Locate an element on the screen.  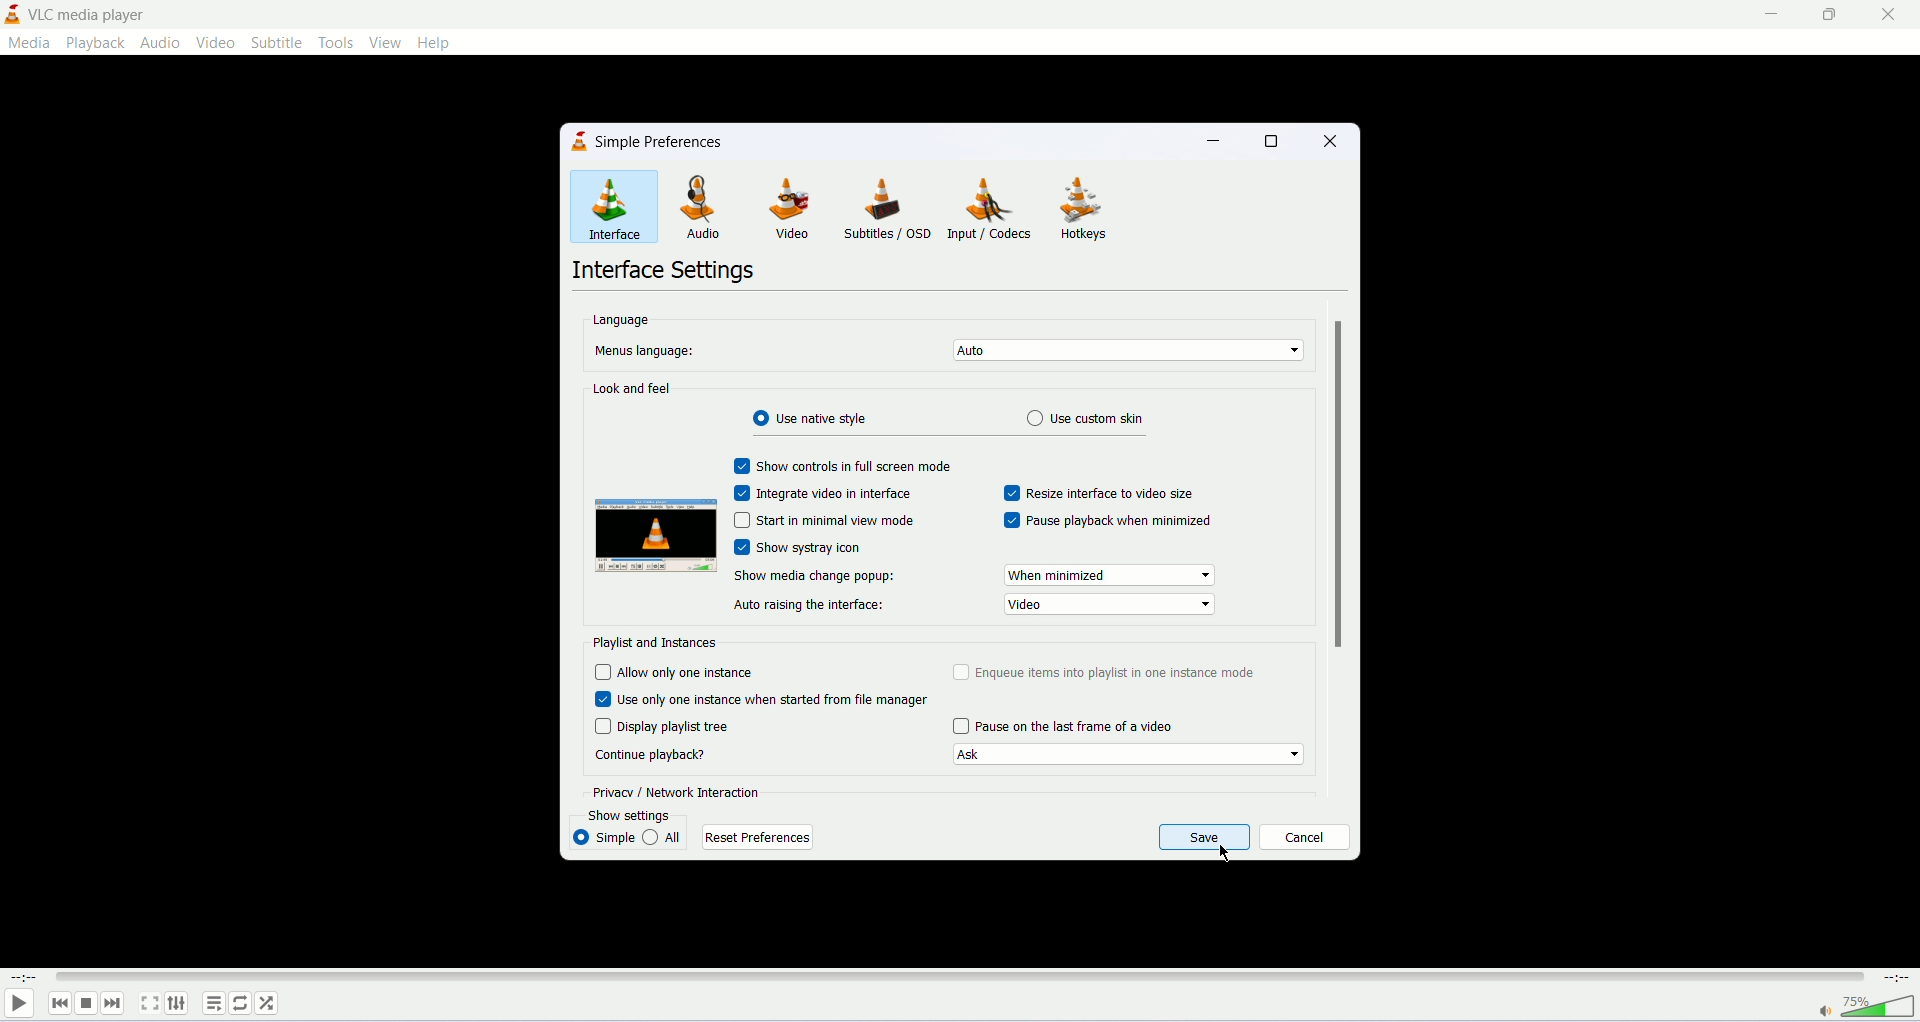
cursor is located at coordinates (1221, 855).